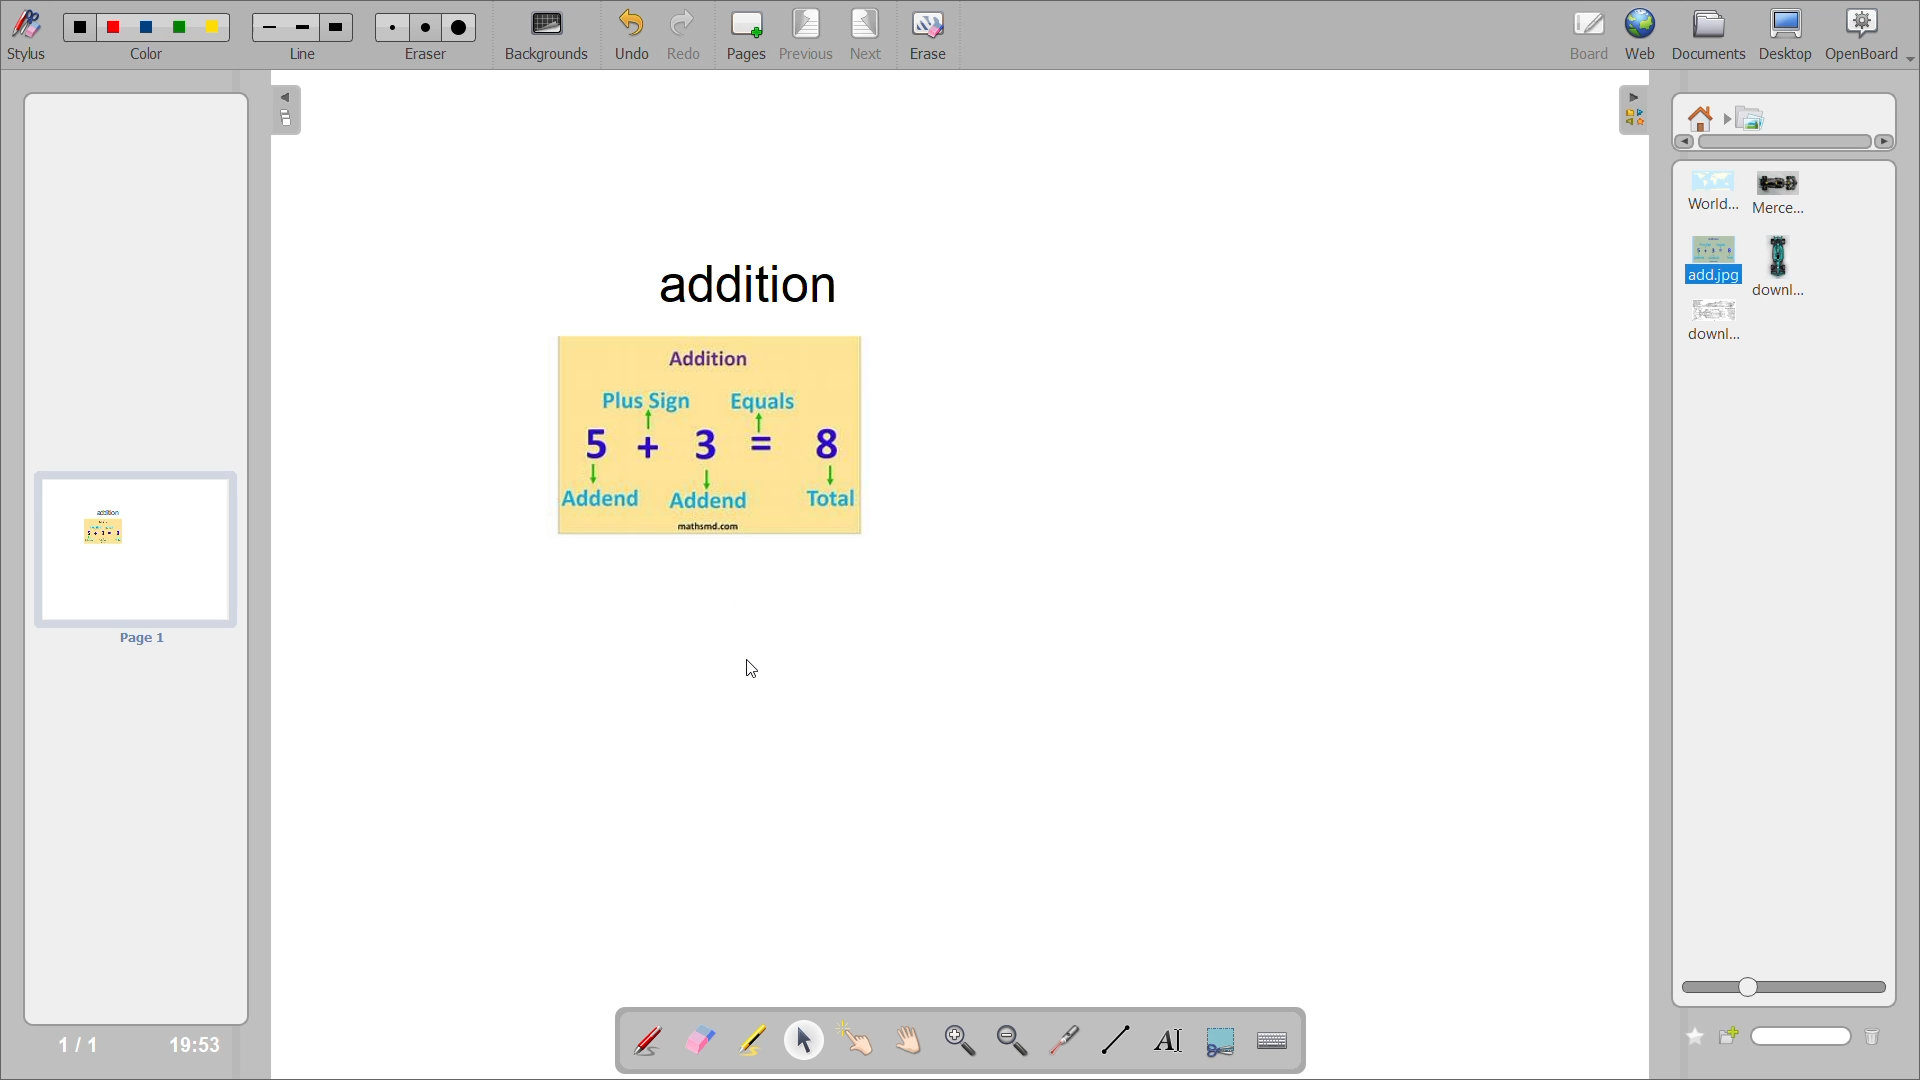 This screenshot has height=1080, width=1920. I want to click on desktop, so click(1792, 35).